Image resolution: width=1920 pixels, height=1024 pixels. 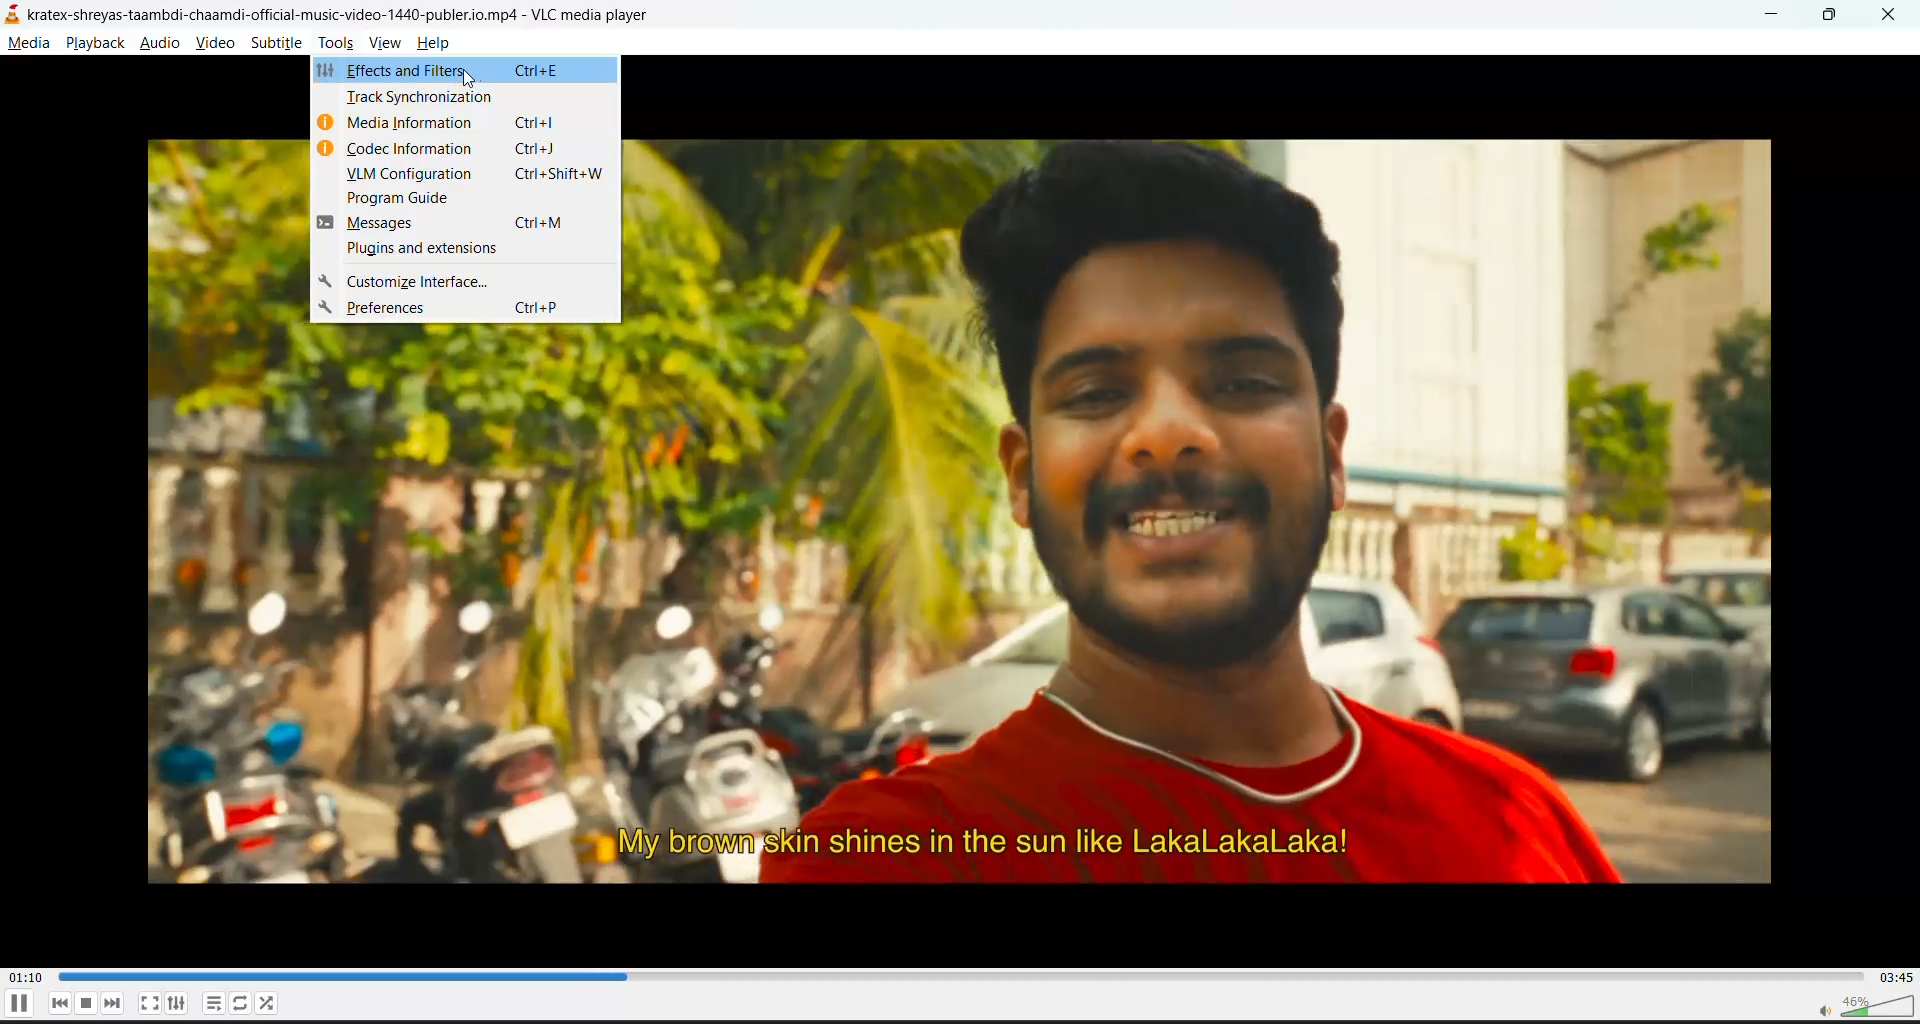 What do you see at coordinates (418, 282) in the screenshot?
I see `customize interface` at bounding box center [418, 282].